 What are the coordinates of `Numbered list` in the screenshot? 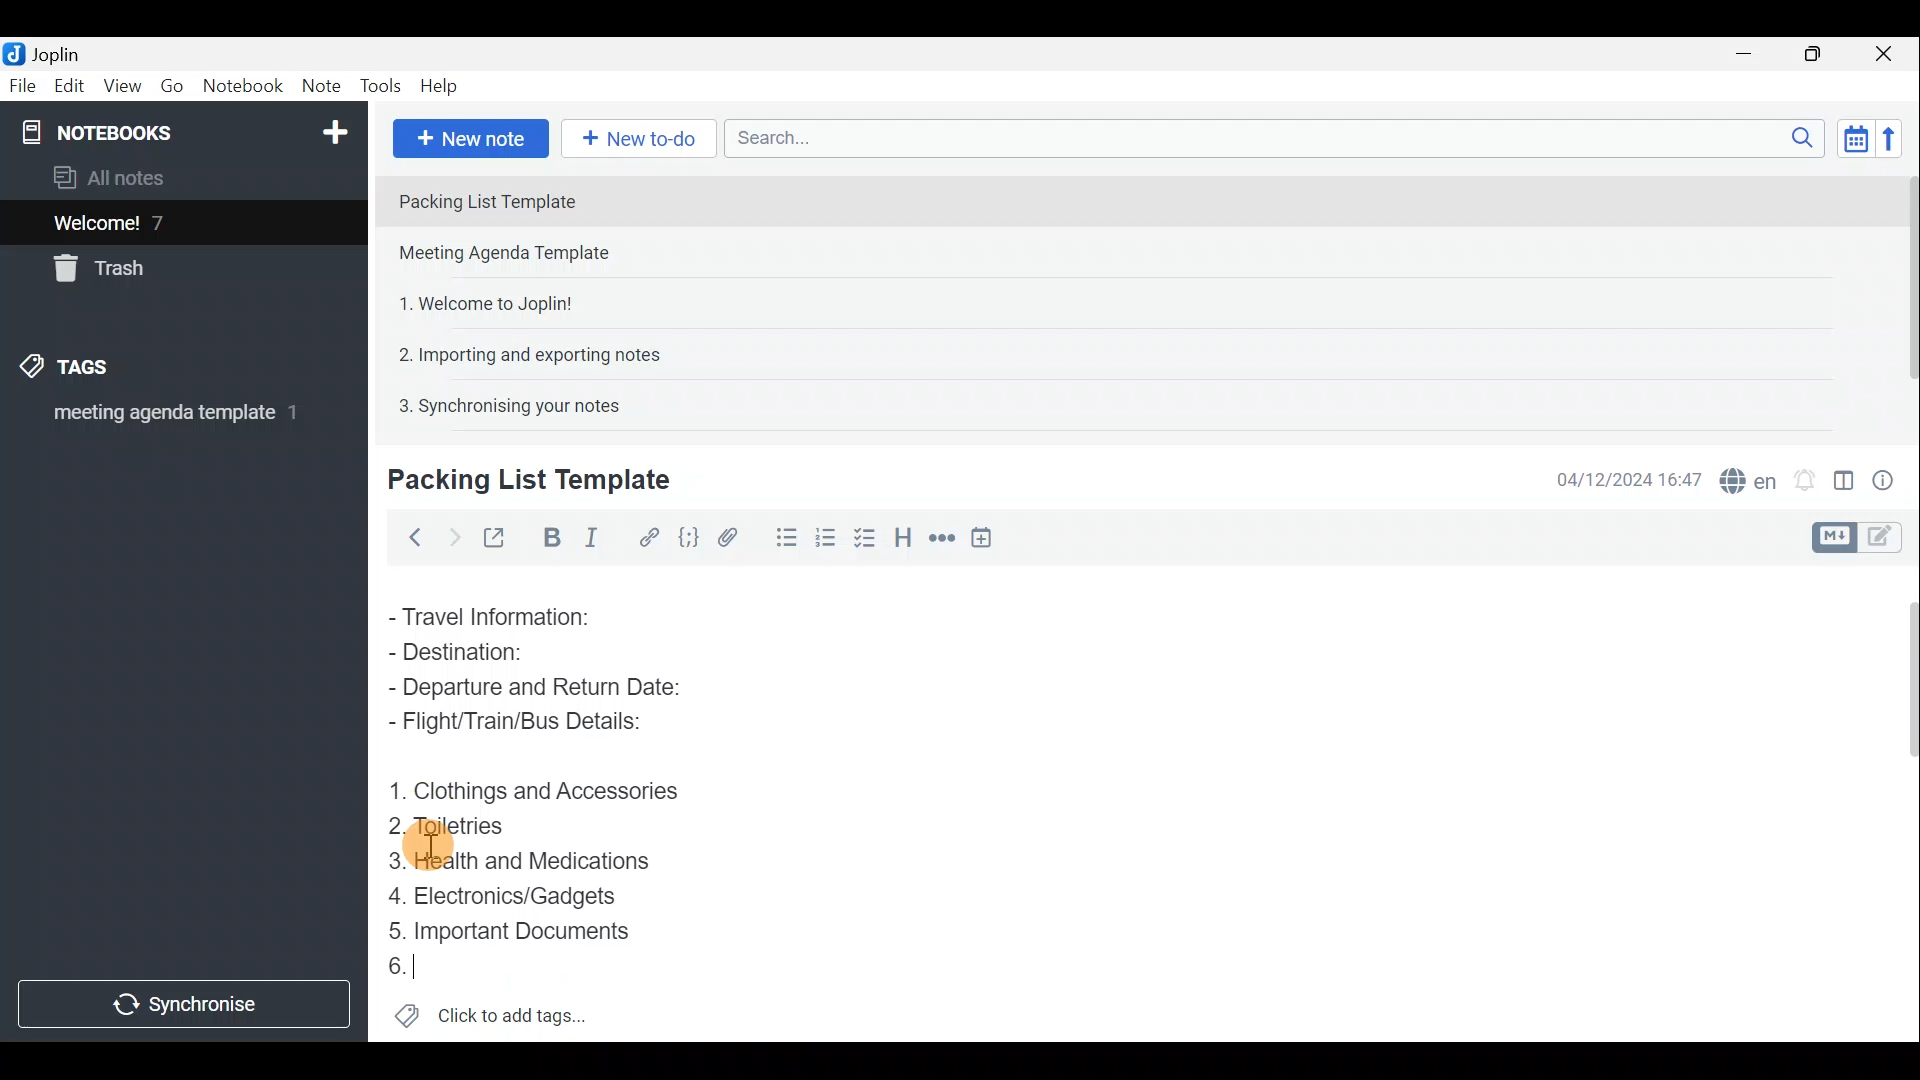 It's located at (867, 537).